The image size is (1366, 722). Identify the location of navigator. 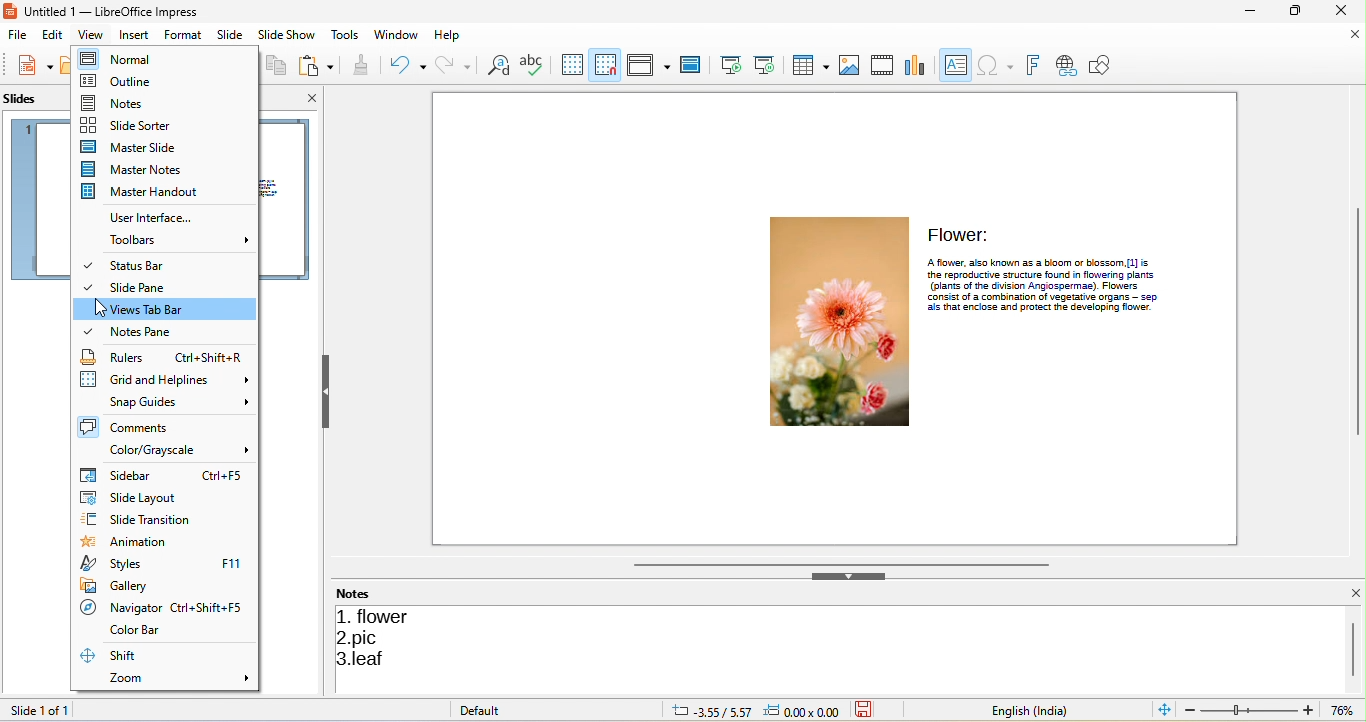
(164, 607).